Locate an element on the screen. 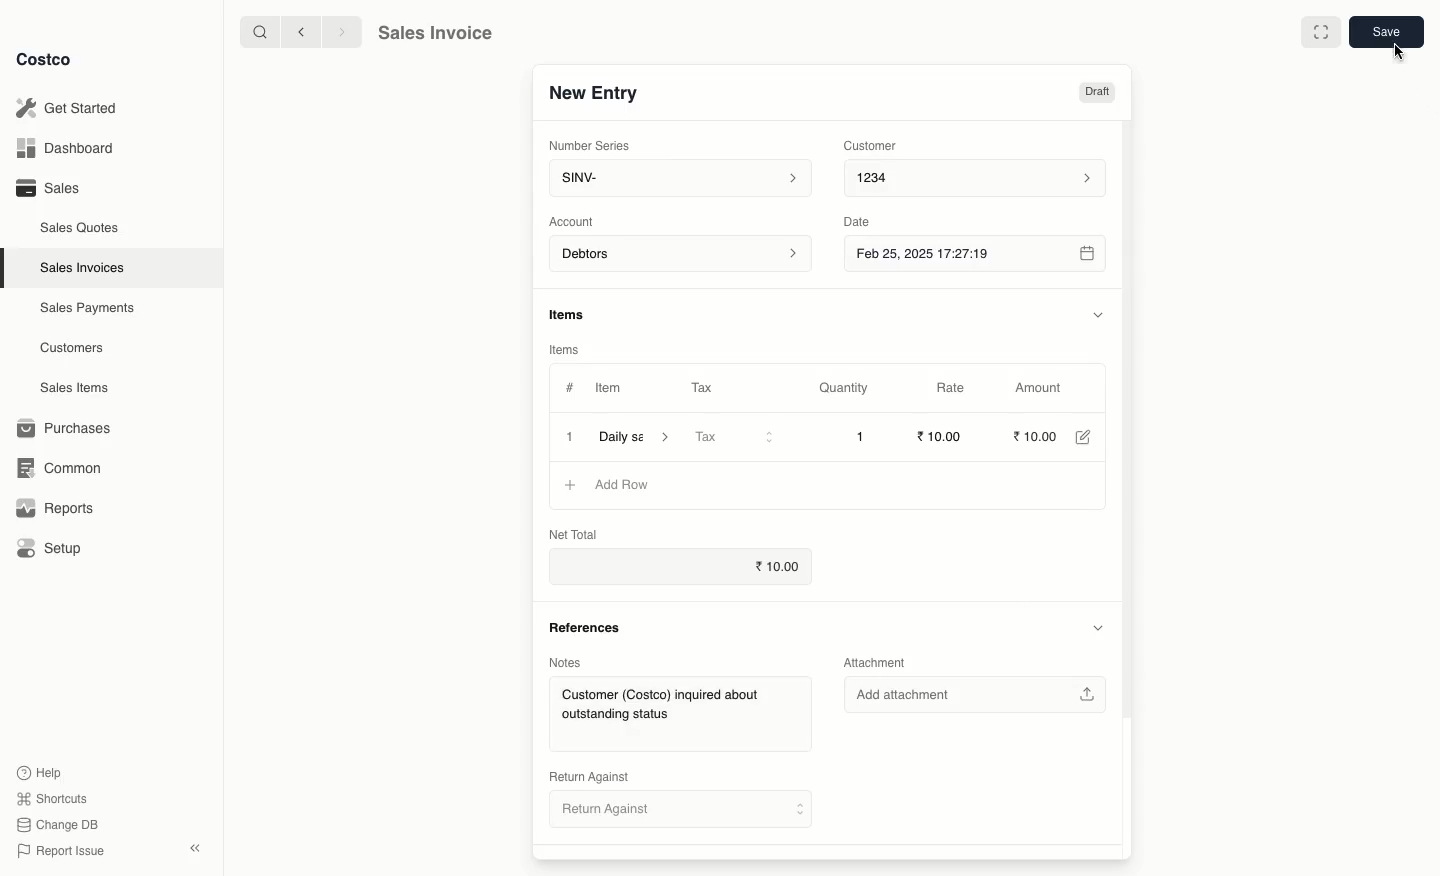  1 is located at coordinates (570, 436).